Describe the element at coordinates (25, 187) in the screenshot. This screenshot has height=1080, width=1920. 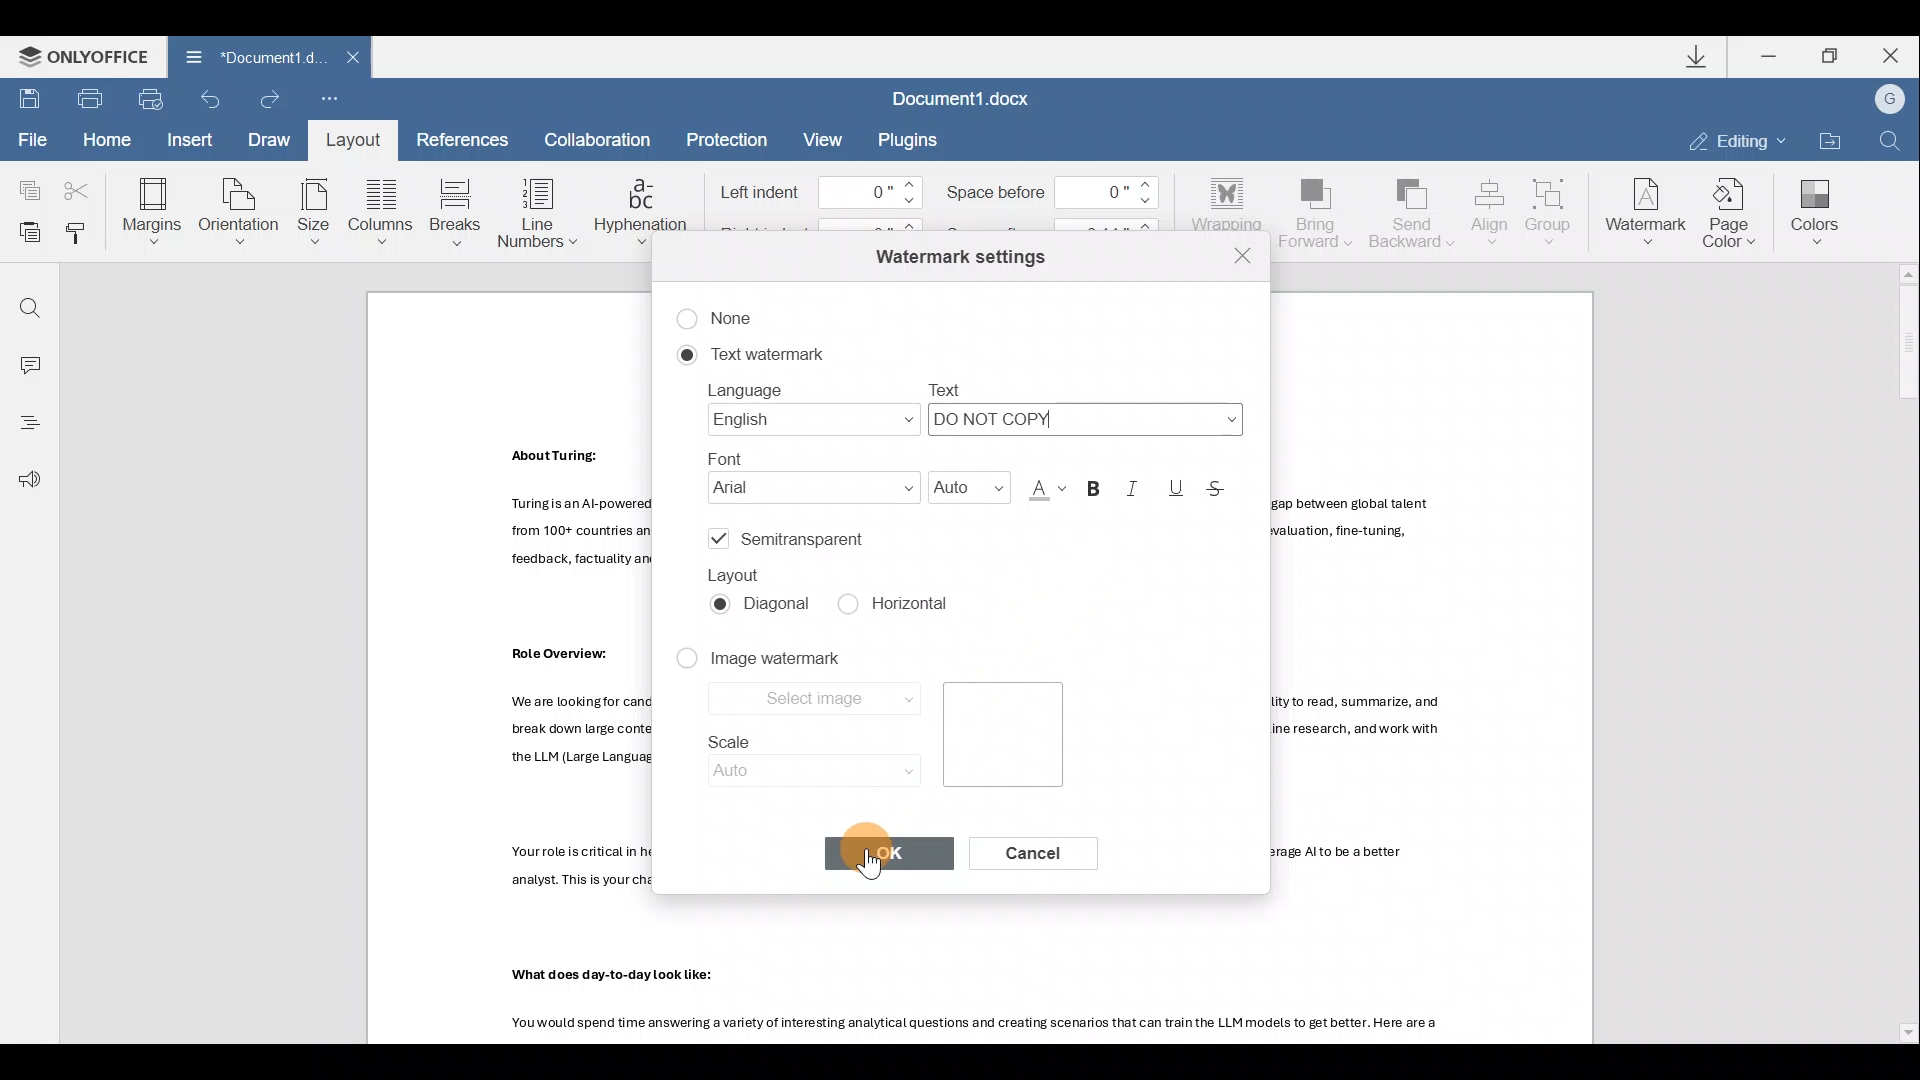
I see `Copy` at that location.